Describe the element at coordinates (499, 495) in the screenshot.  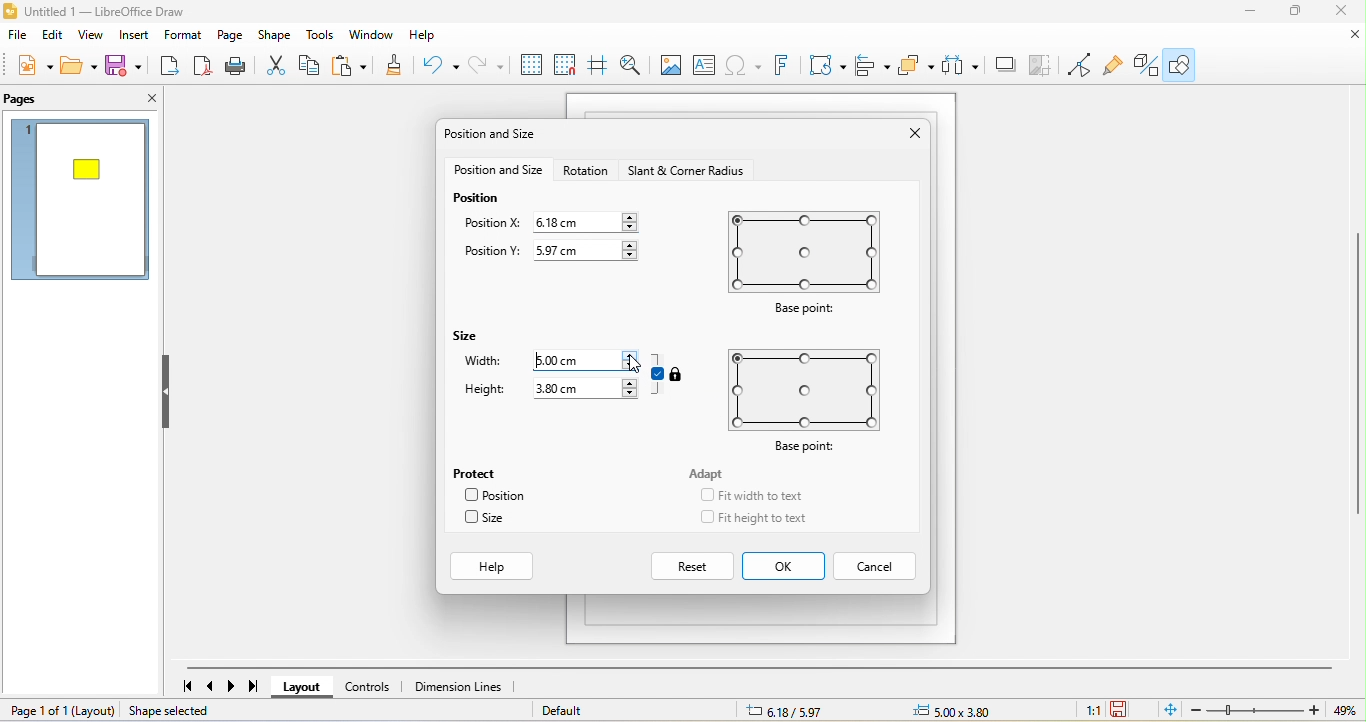
I see `position` at that location.